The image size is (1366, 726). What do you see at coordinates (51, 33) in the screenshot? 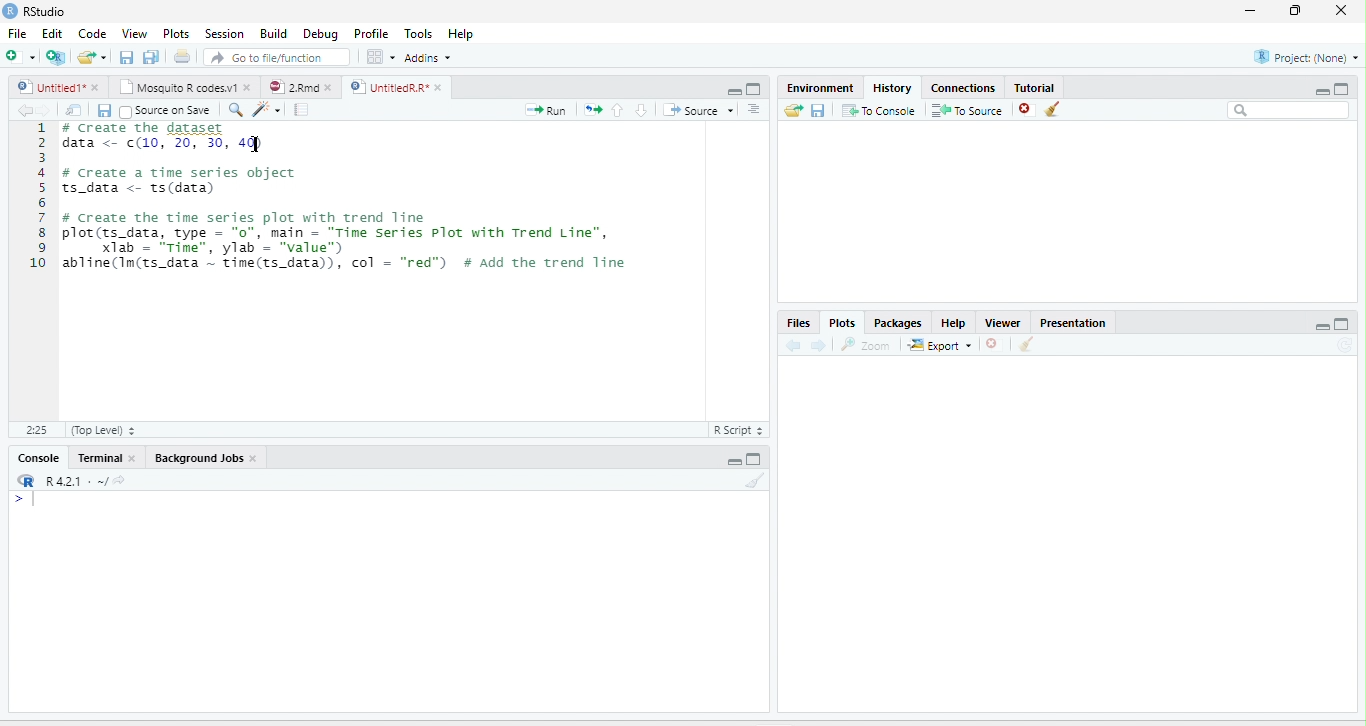
I see `Edit` at bounding box center [51, 33].